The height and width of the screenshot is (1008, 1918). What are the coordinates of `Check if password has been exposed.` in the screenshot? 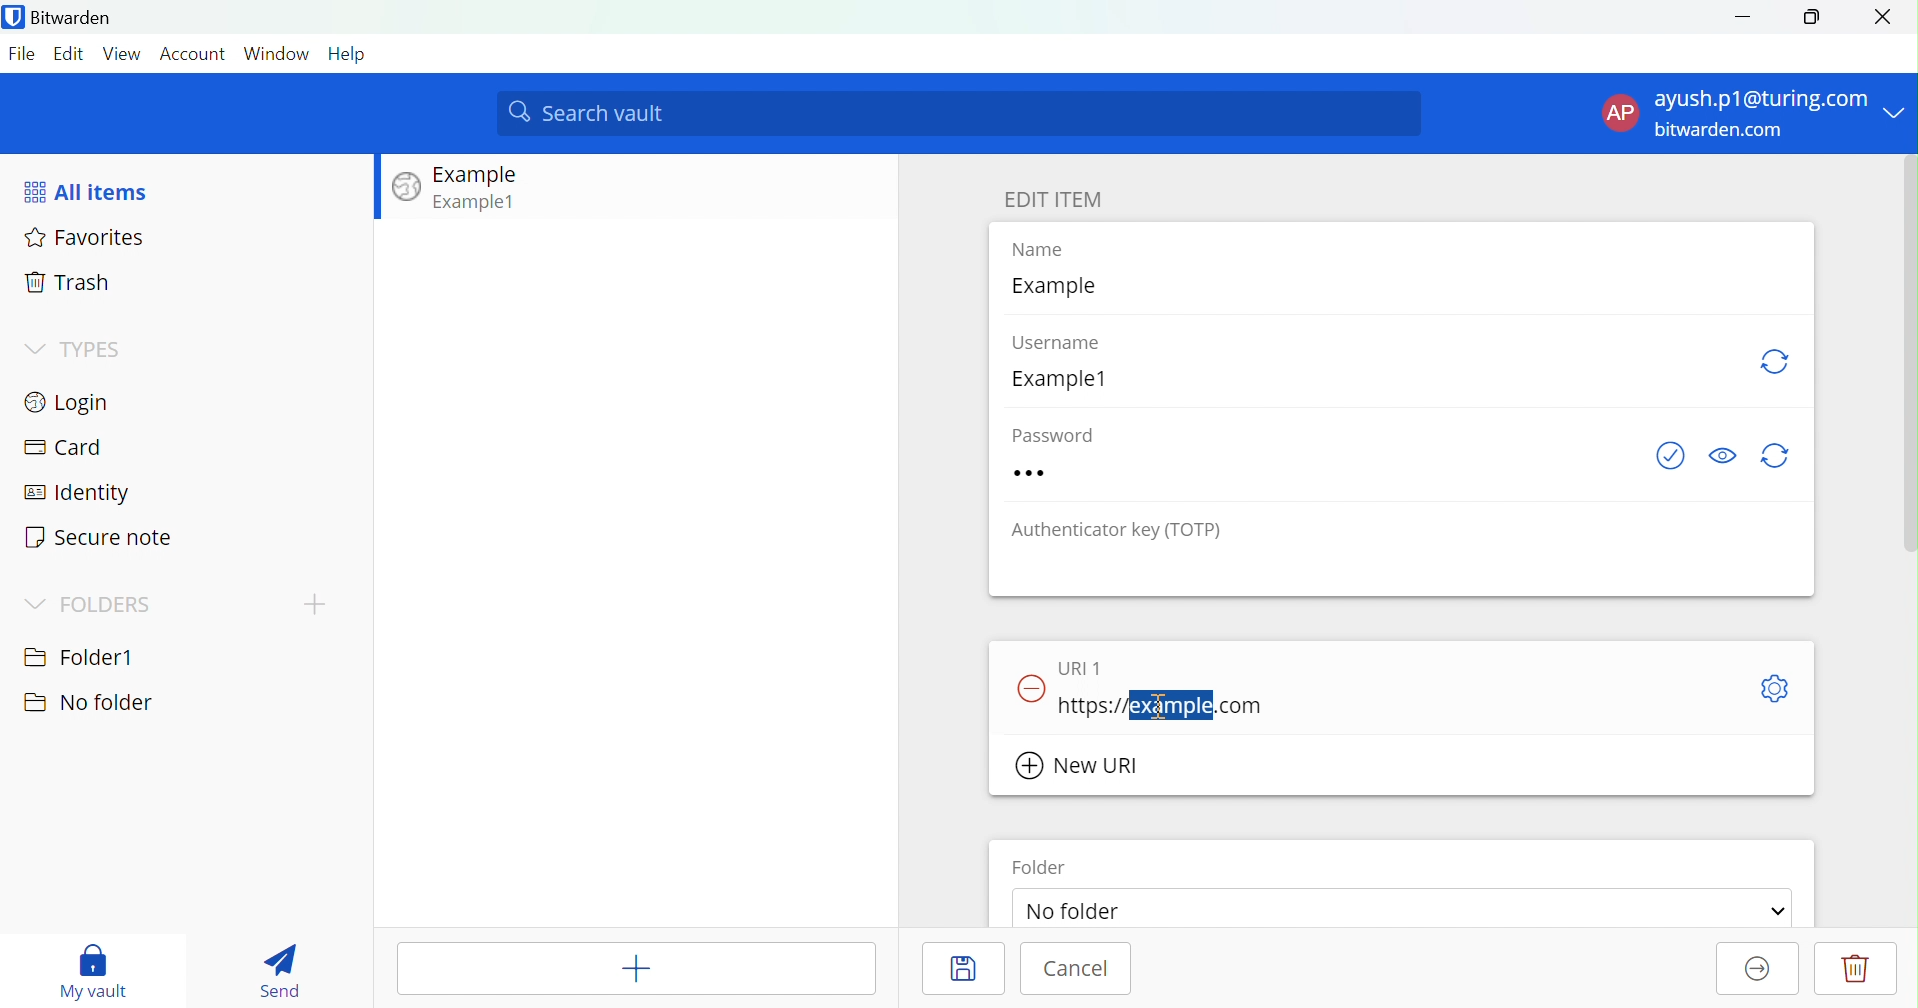 It's located at (1669, 456).